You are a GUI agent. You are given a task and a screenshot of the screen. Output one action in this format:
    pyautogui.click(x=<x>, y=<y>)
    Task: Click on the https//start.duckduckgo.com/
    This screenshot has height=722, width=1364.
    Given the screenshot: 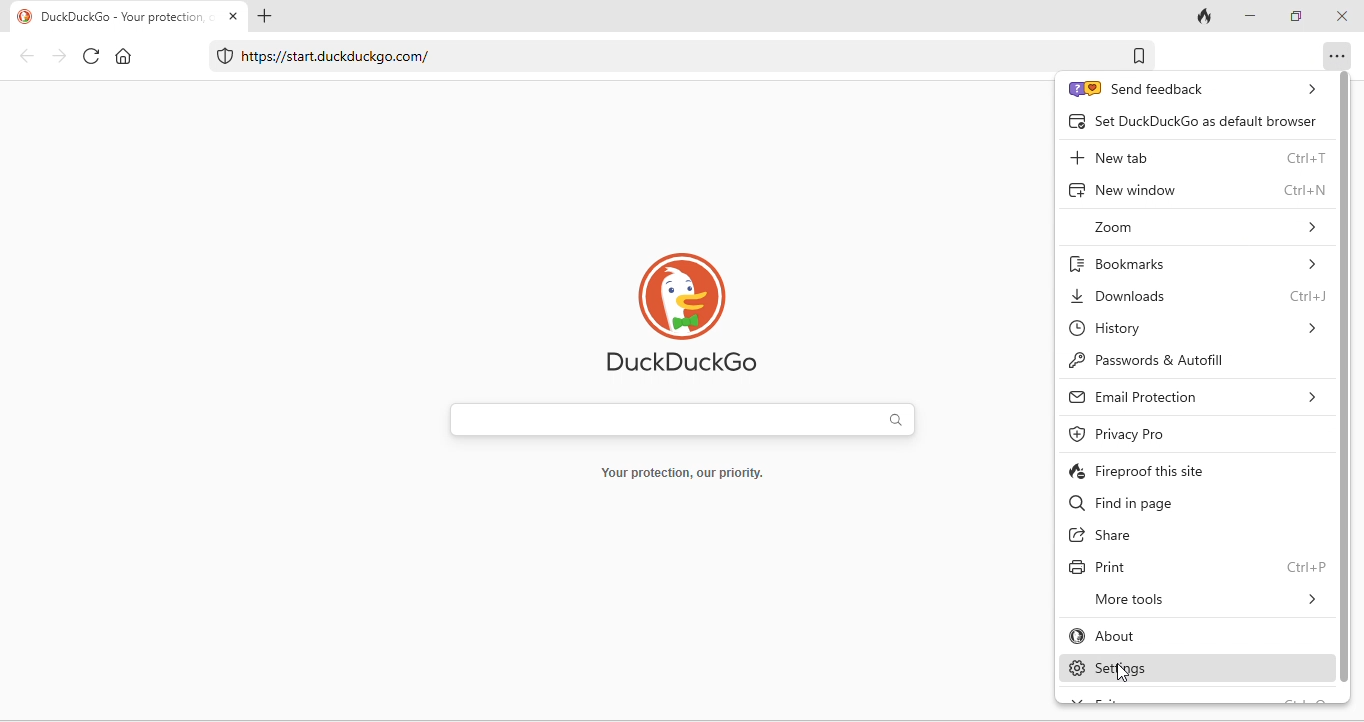 What is the action you would take?
    pyautogui.click(x=318, y=56)
    